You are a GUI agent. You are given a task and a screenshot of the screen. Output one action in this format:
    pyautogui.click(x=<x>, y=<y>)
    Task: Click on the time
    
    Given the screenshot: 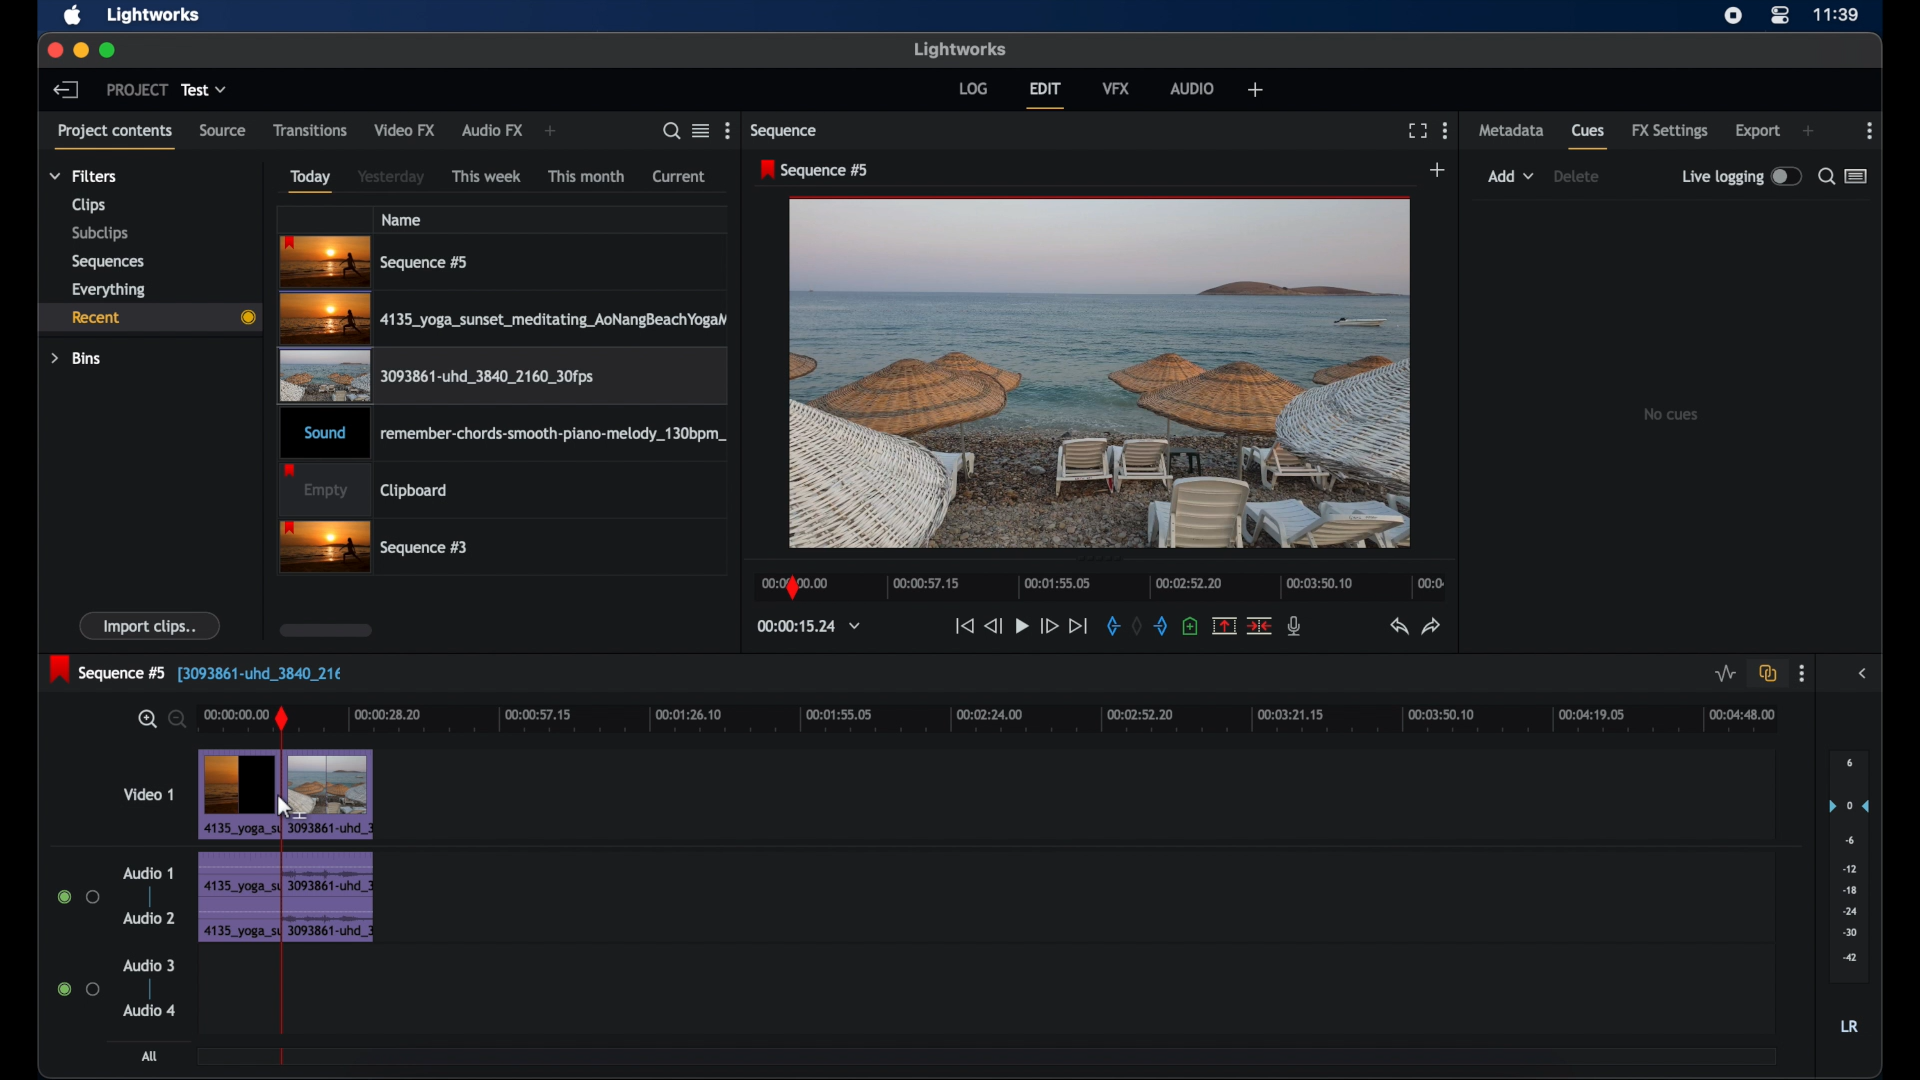 What is the action you would take?
    pyautogui.click(x=1836, y=15)
    